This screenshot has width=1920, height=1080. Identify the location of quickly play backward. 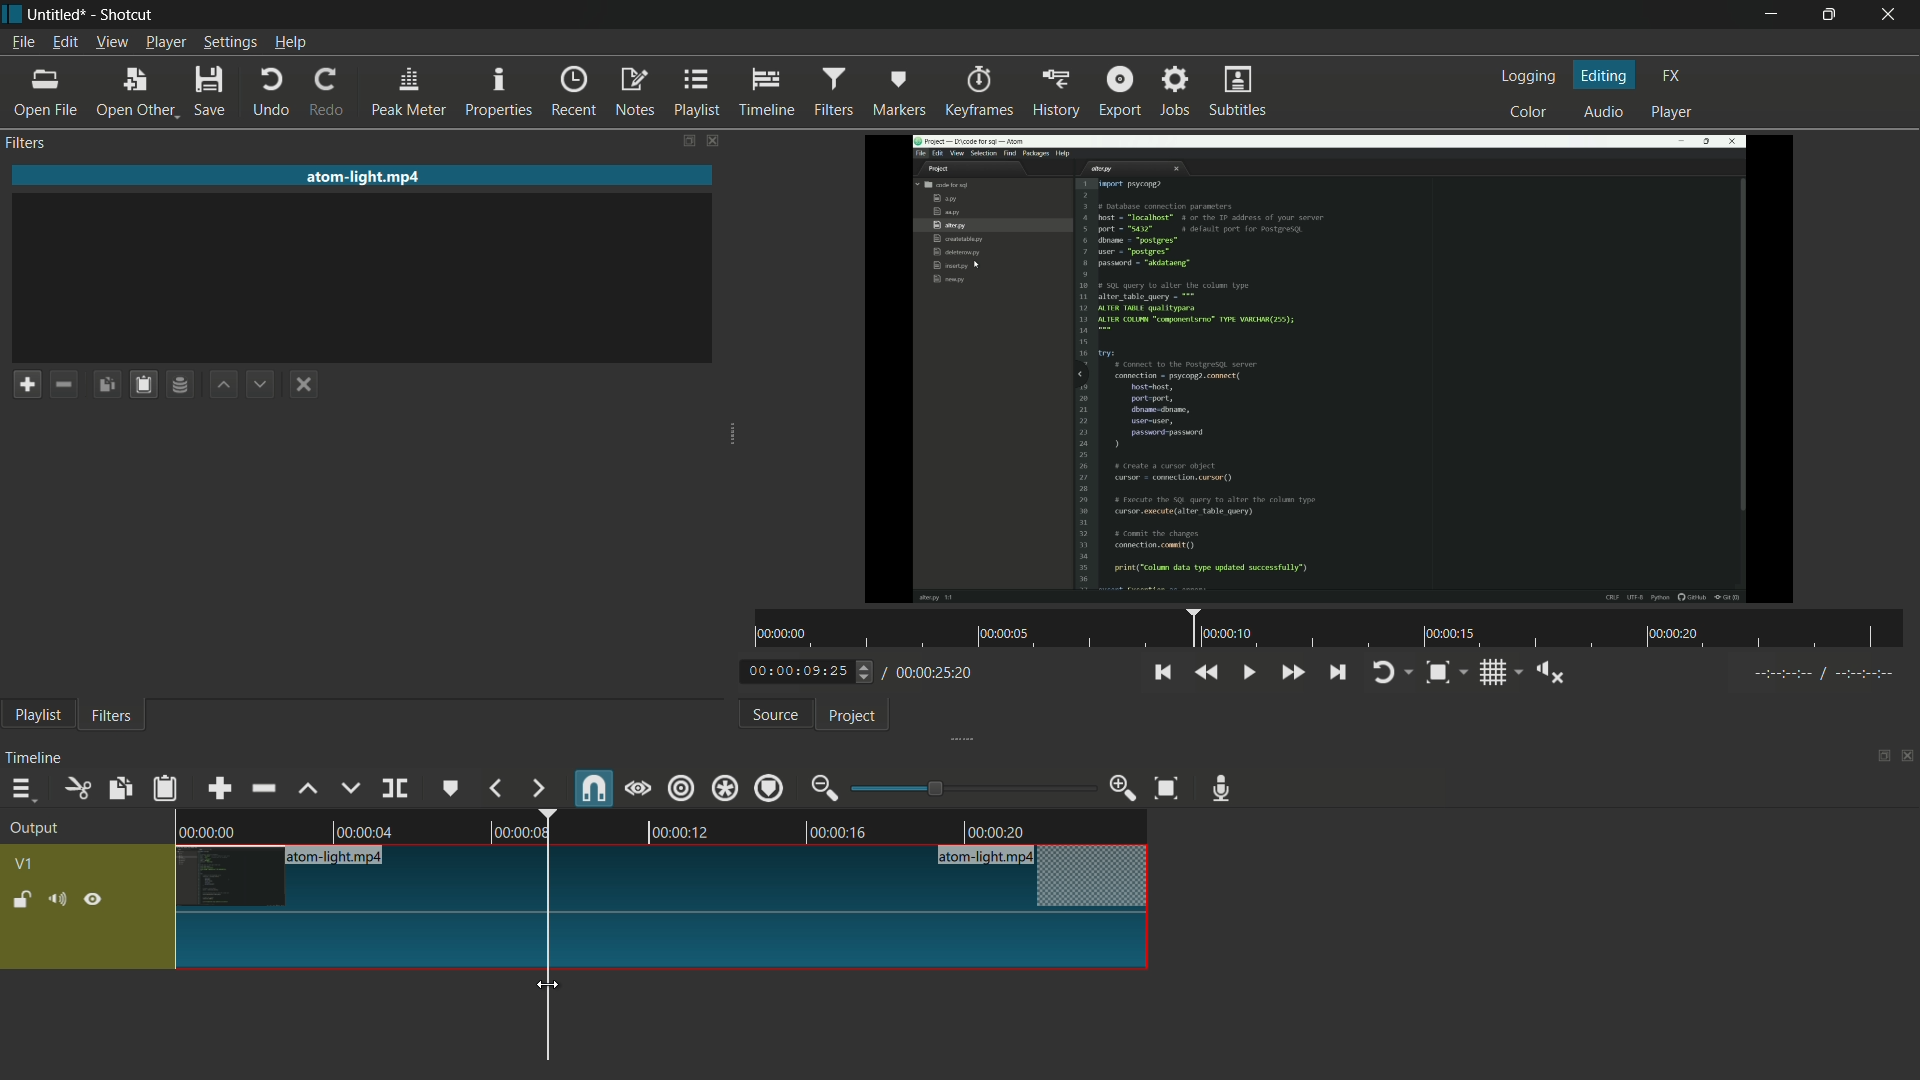
(1208, 672).